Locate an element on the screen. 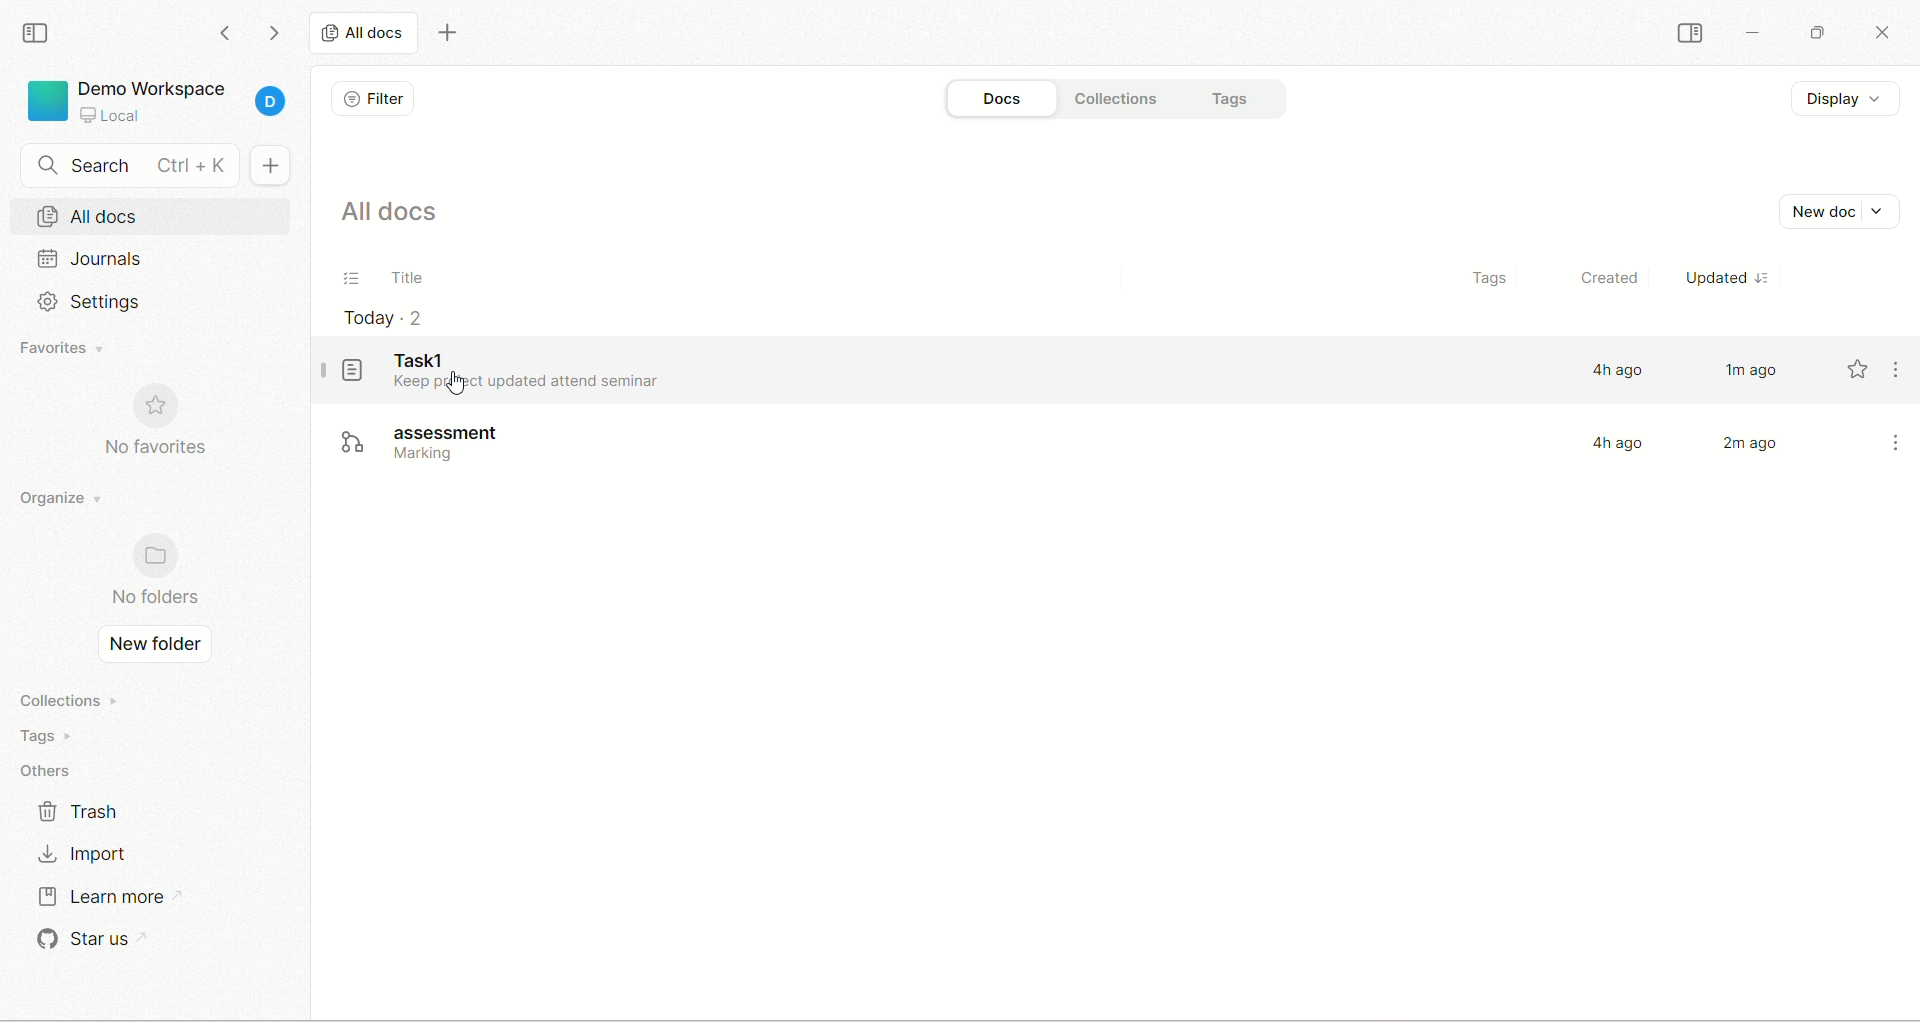  title is located at coordinates (385, 274).